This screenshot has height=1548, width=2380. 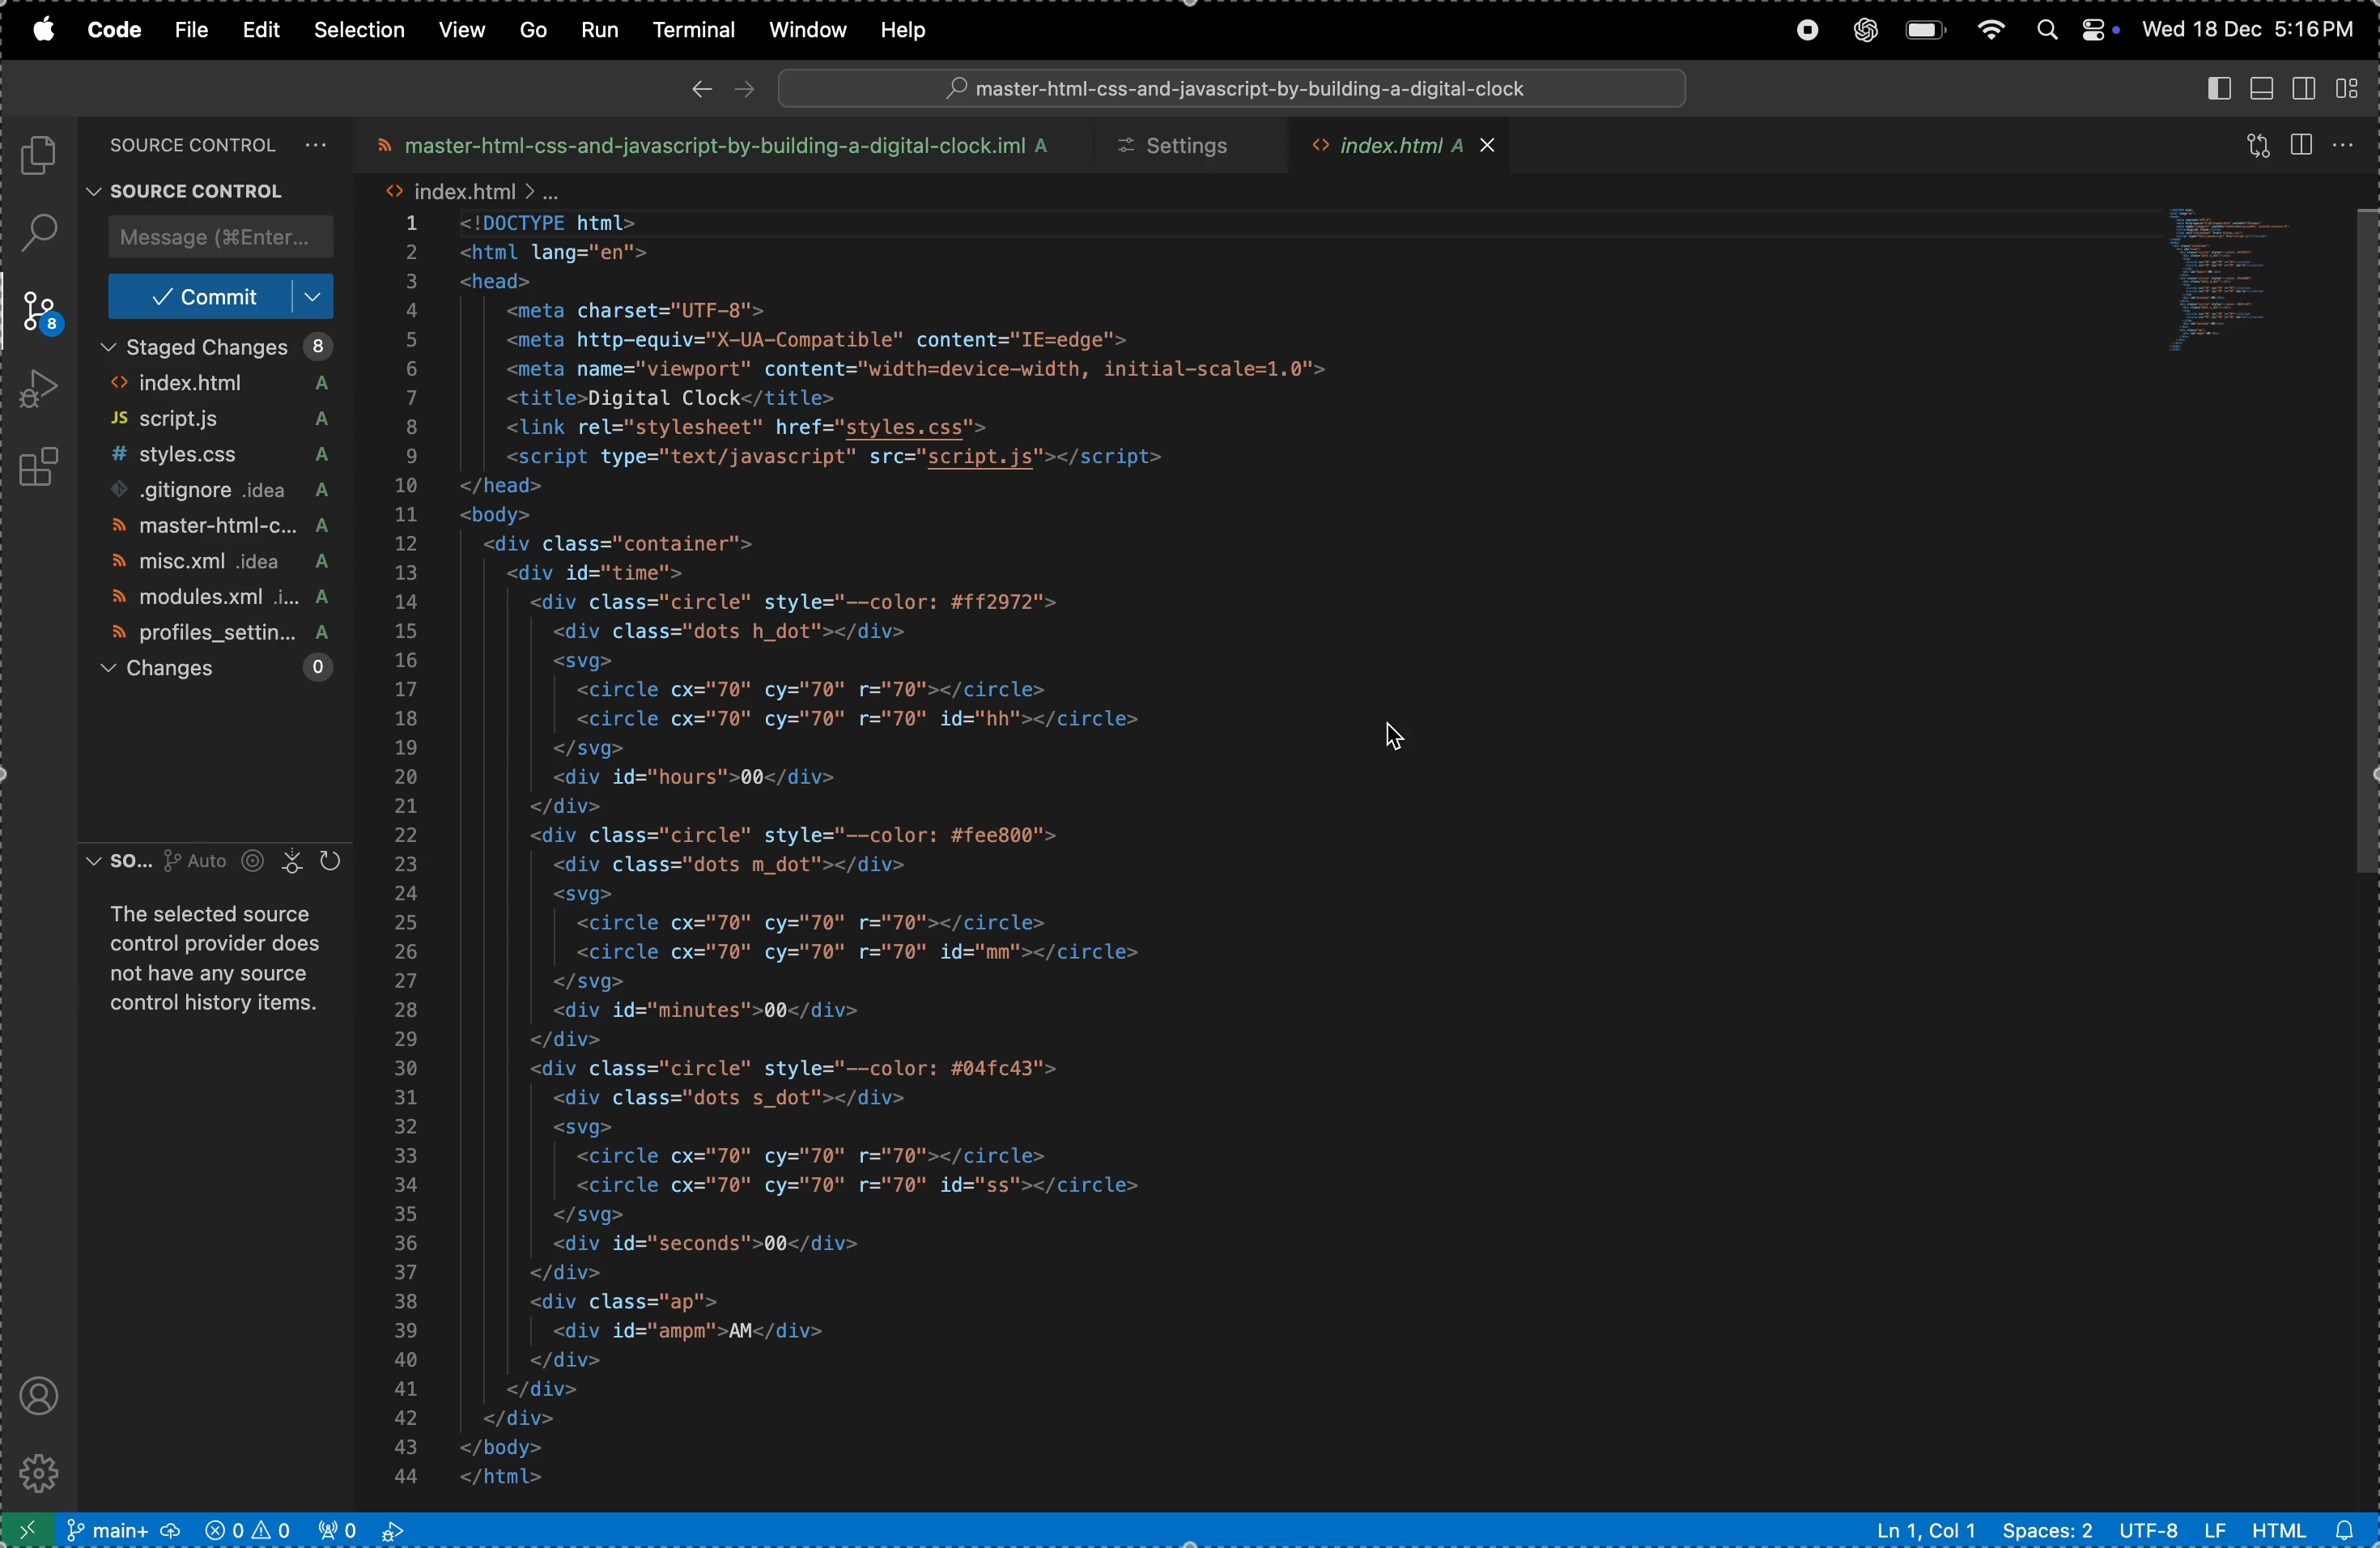 I want to click on run, so click(x=594, y=28).